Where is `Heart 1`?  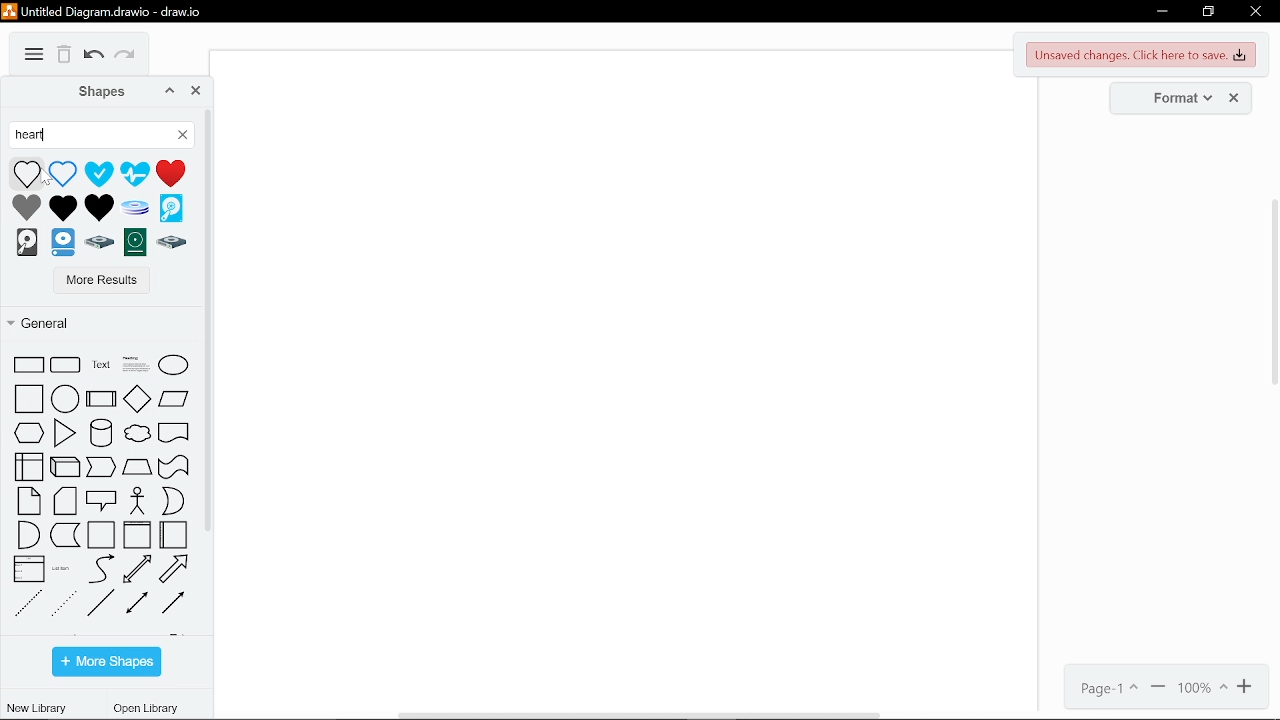
Heart 1 is located at coordinates (64, 209).